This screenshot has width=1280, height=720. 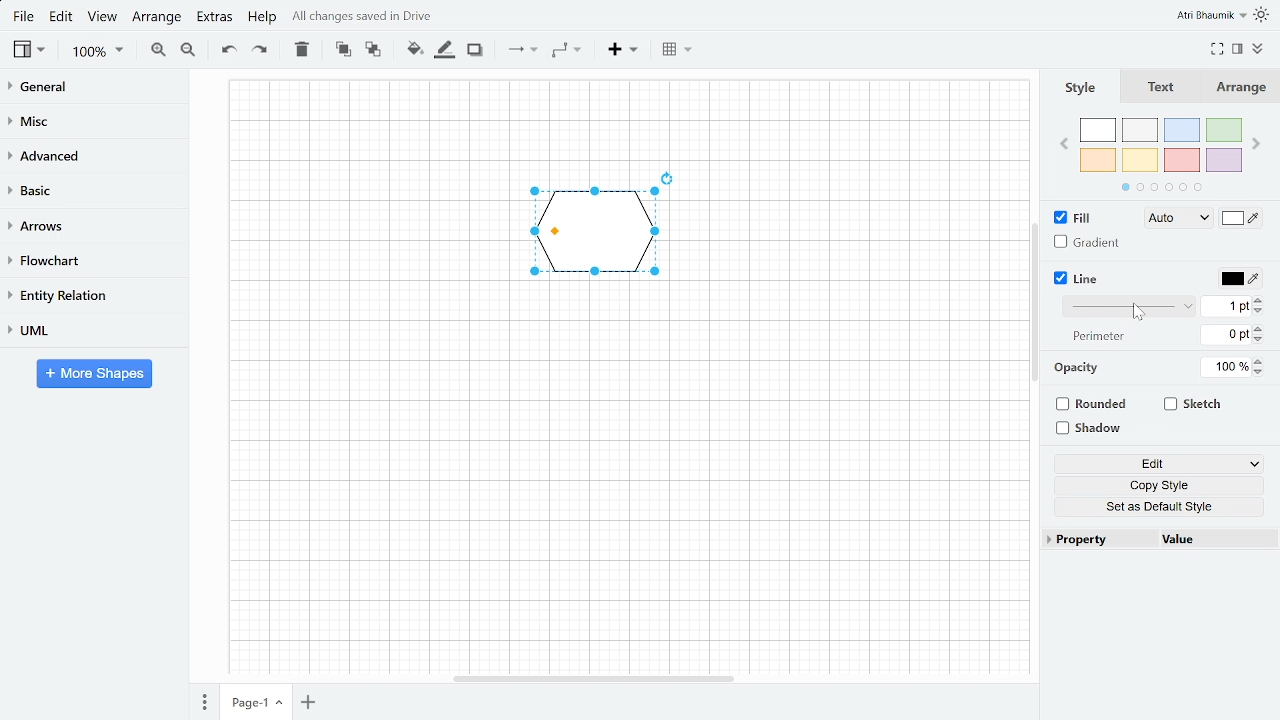 I want to click on Fill colour, so click(x=414, y=50).